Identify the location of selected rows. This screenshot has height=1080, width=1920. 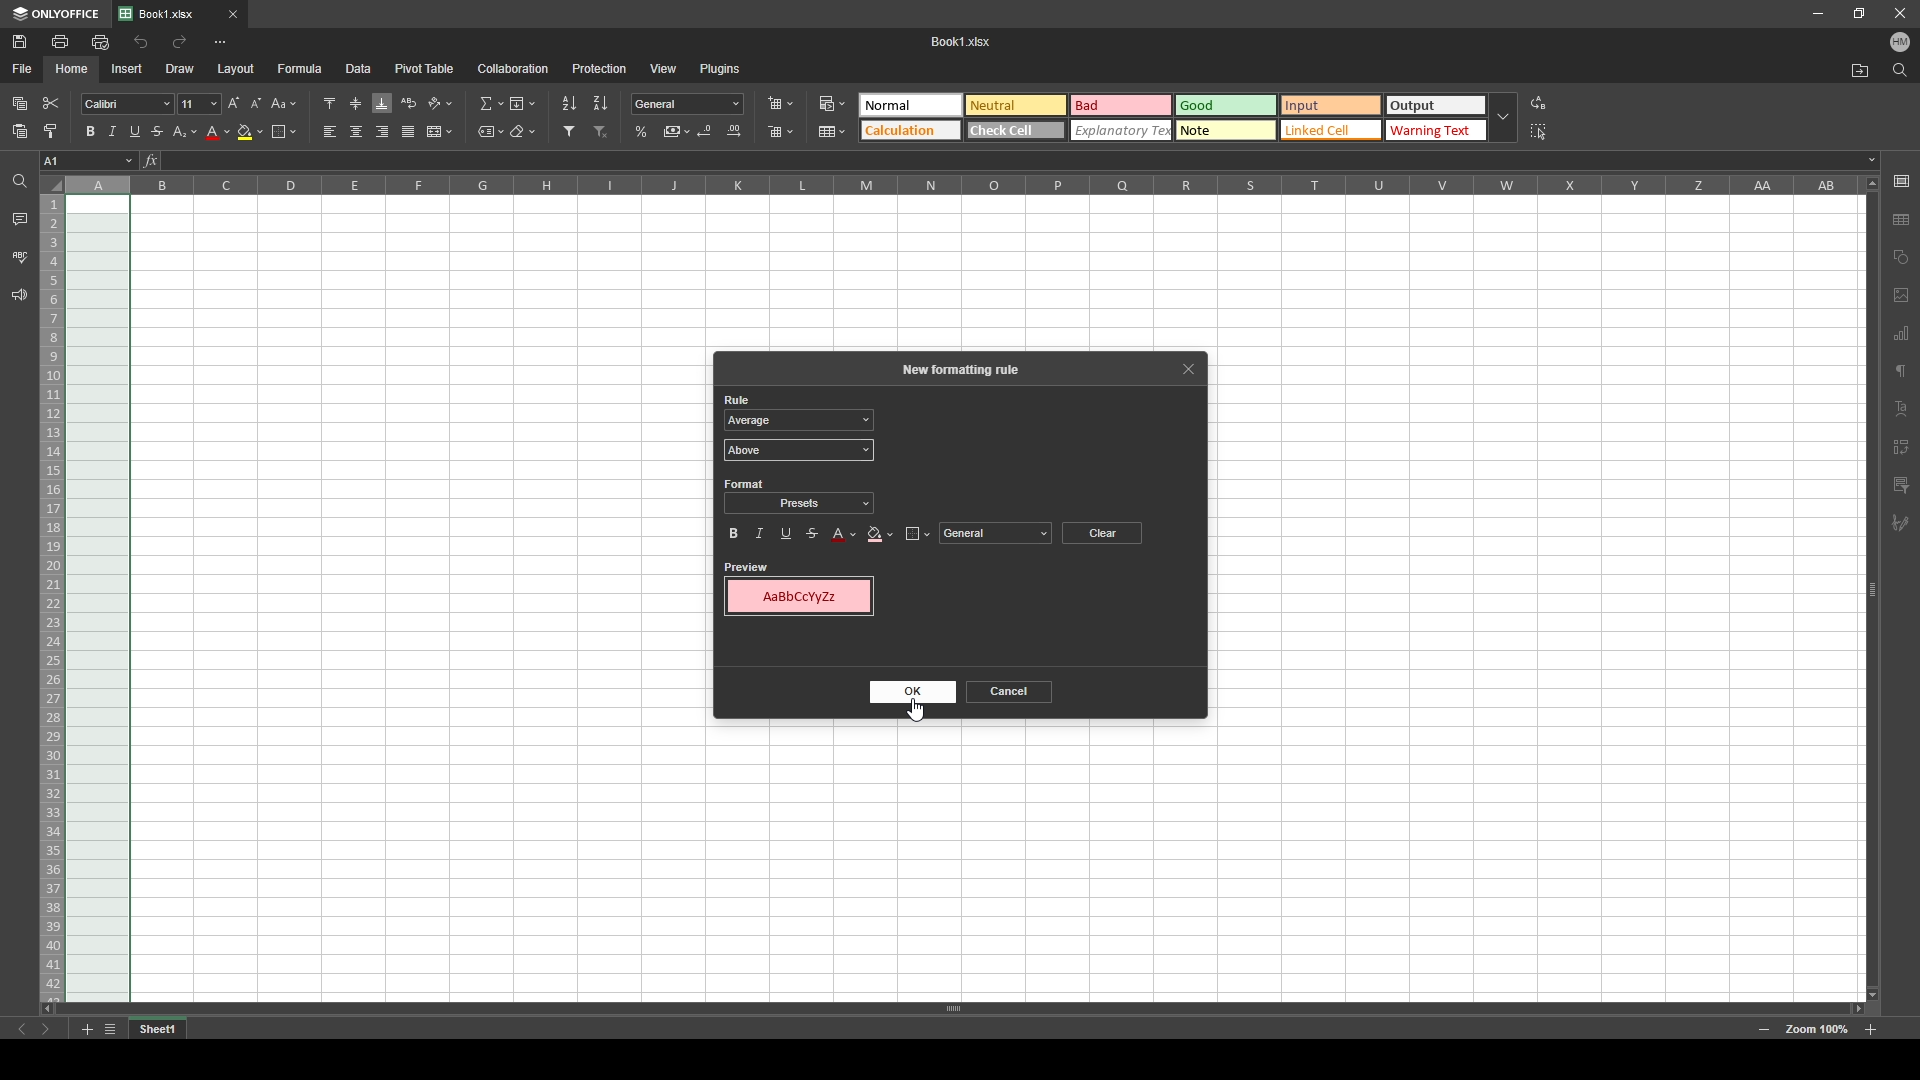
(50, 599).